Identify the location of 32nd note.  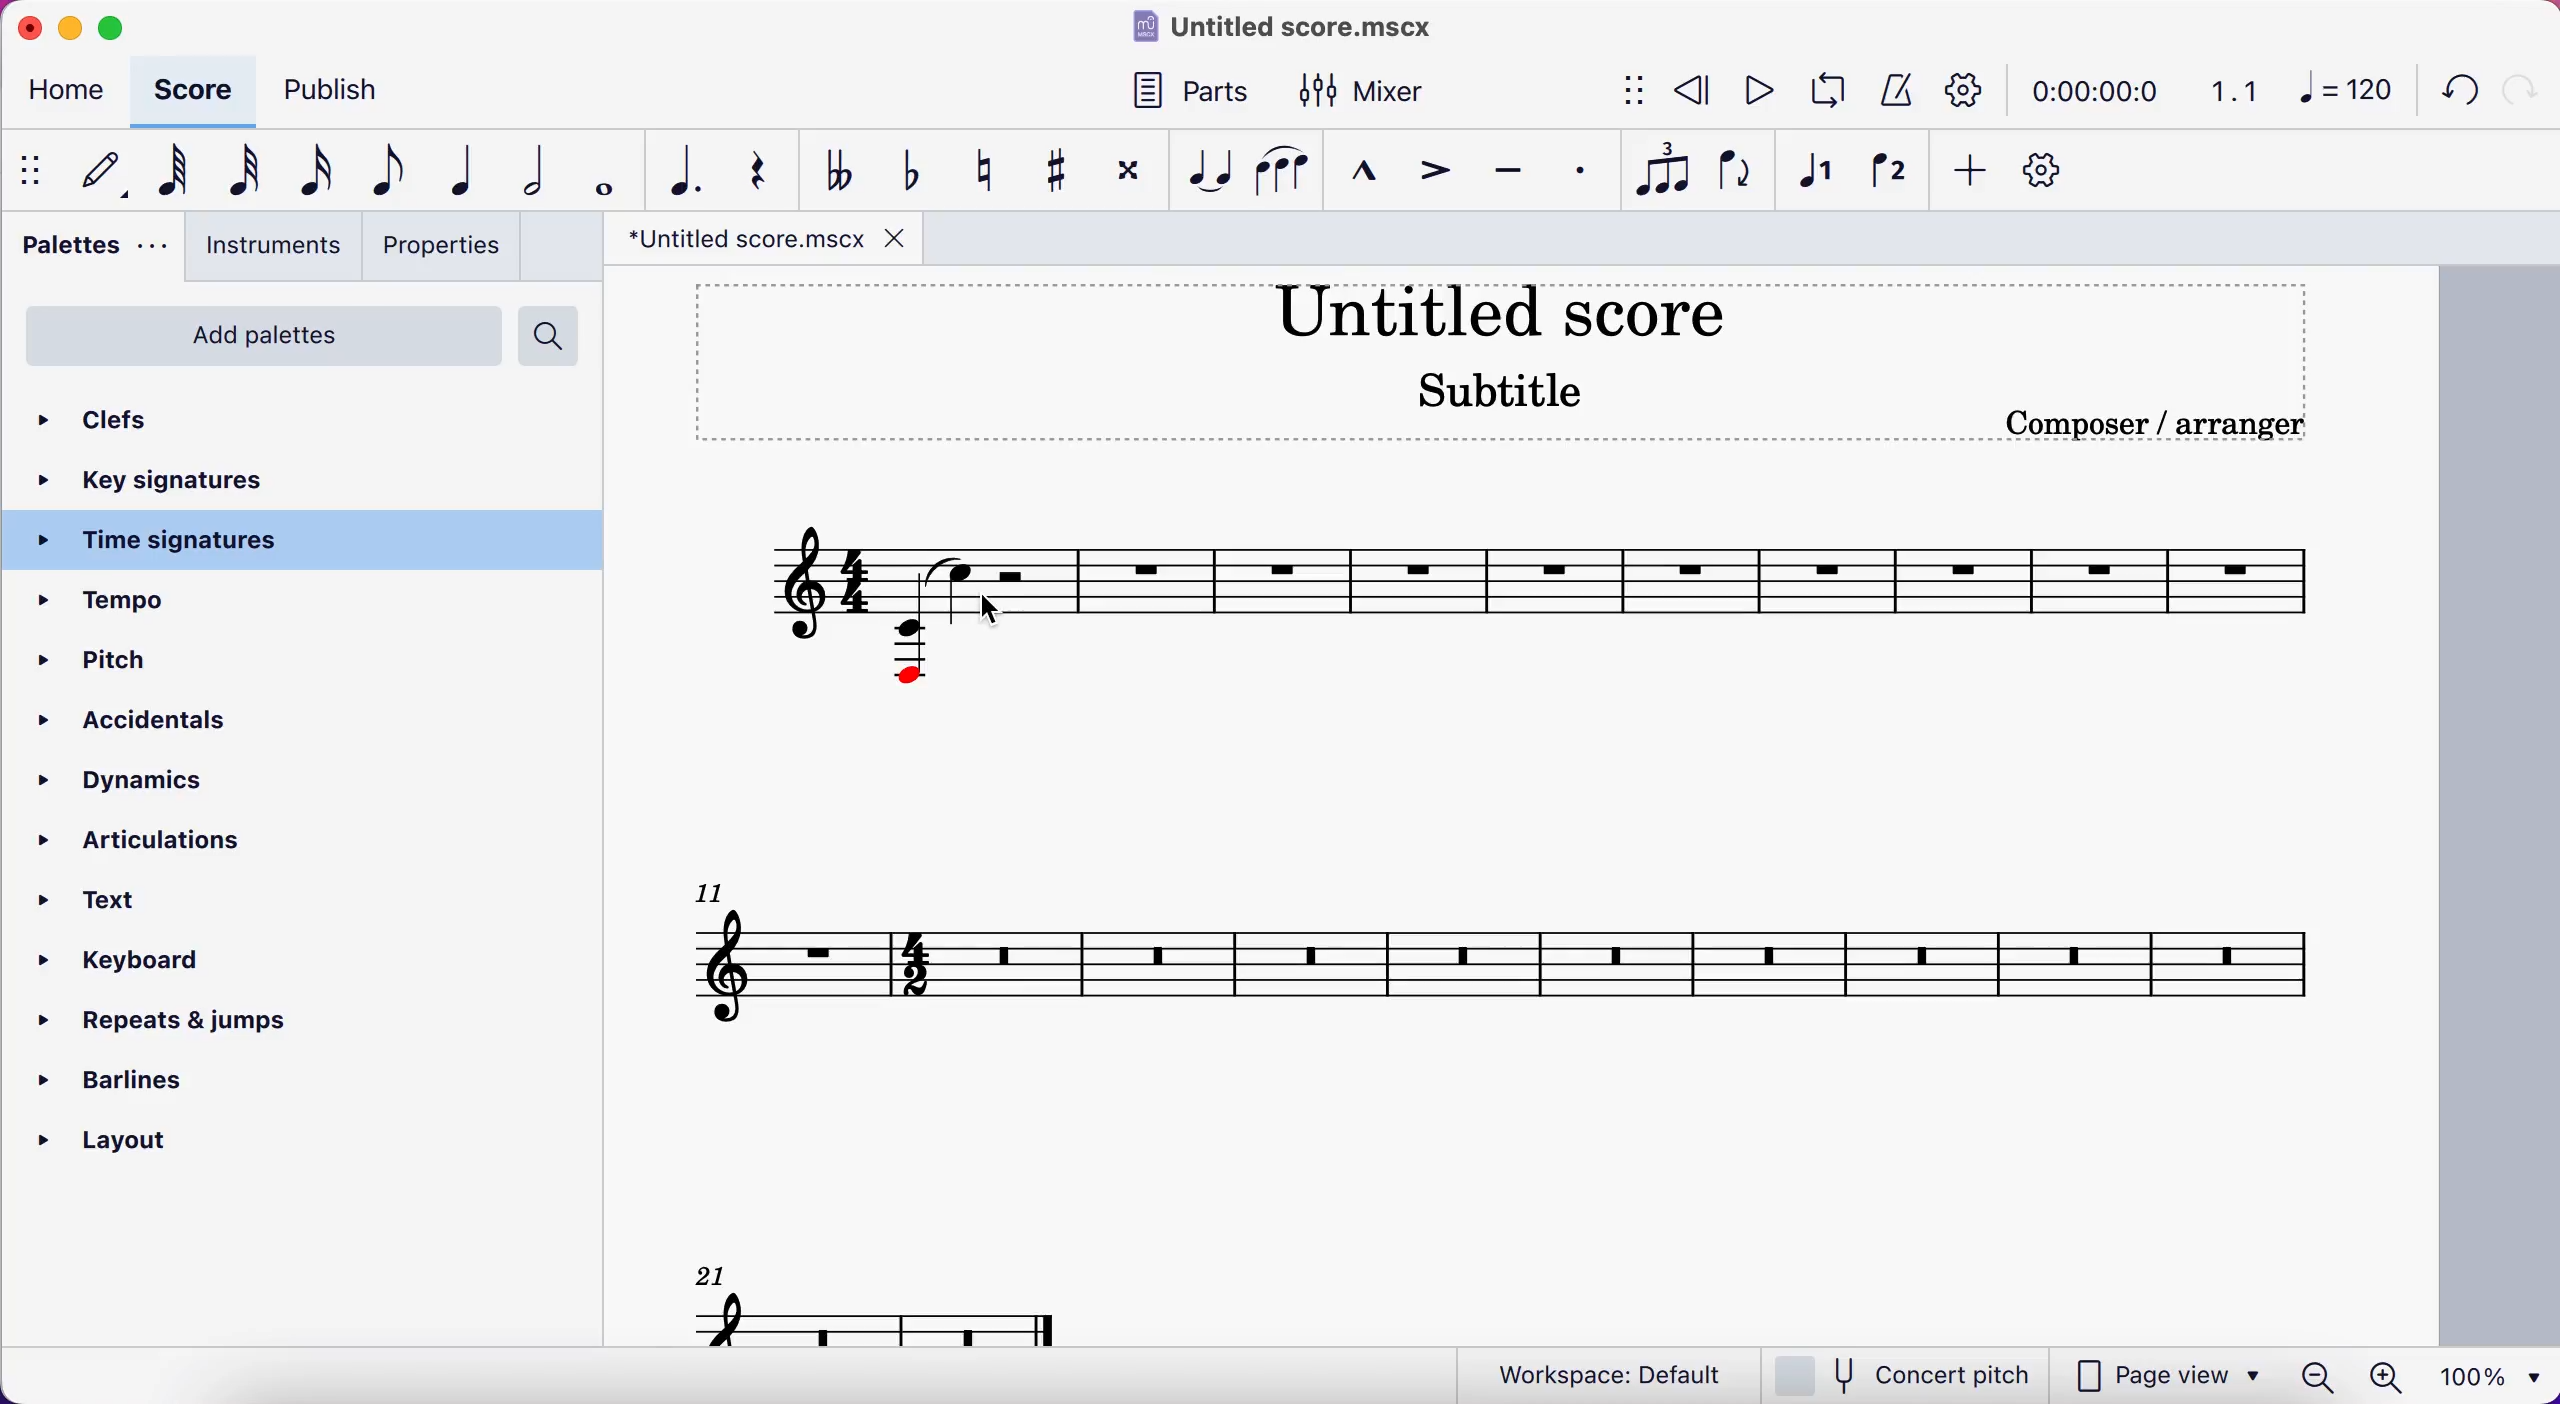
(248, 173).